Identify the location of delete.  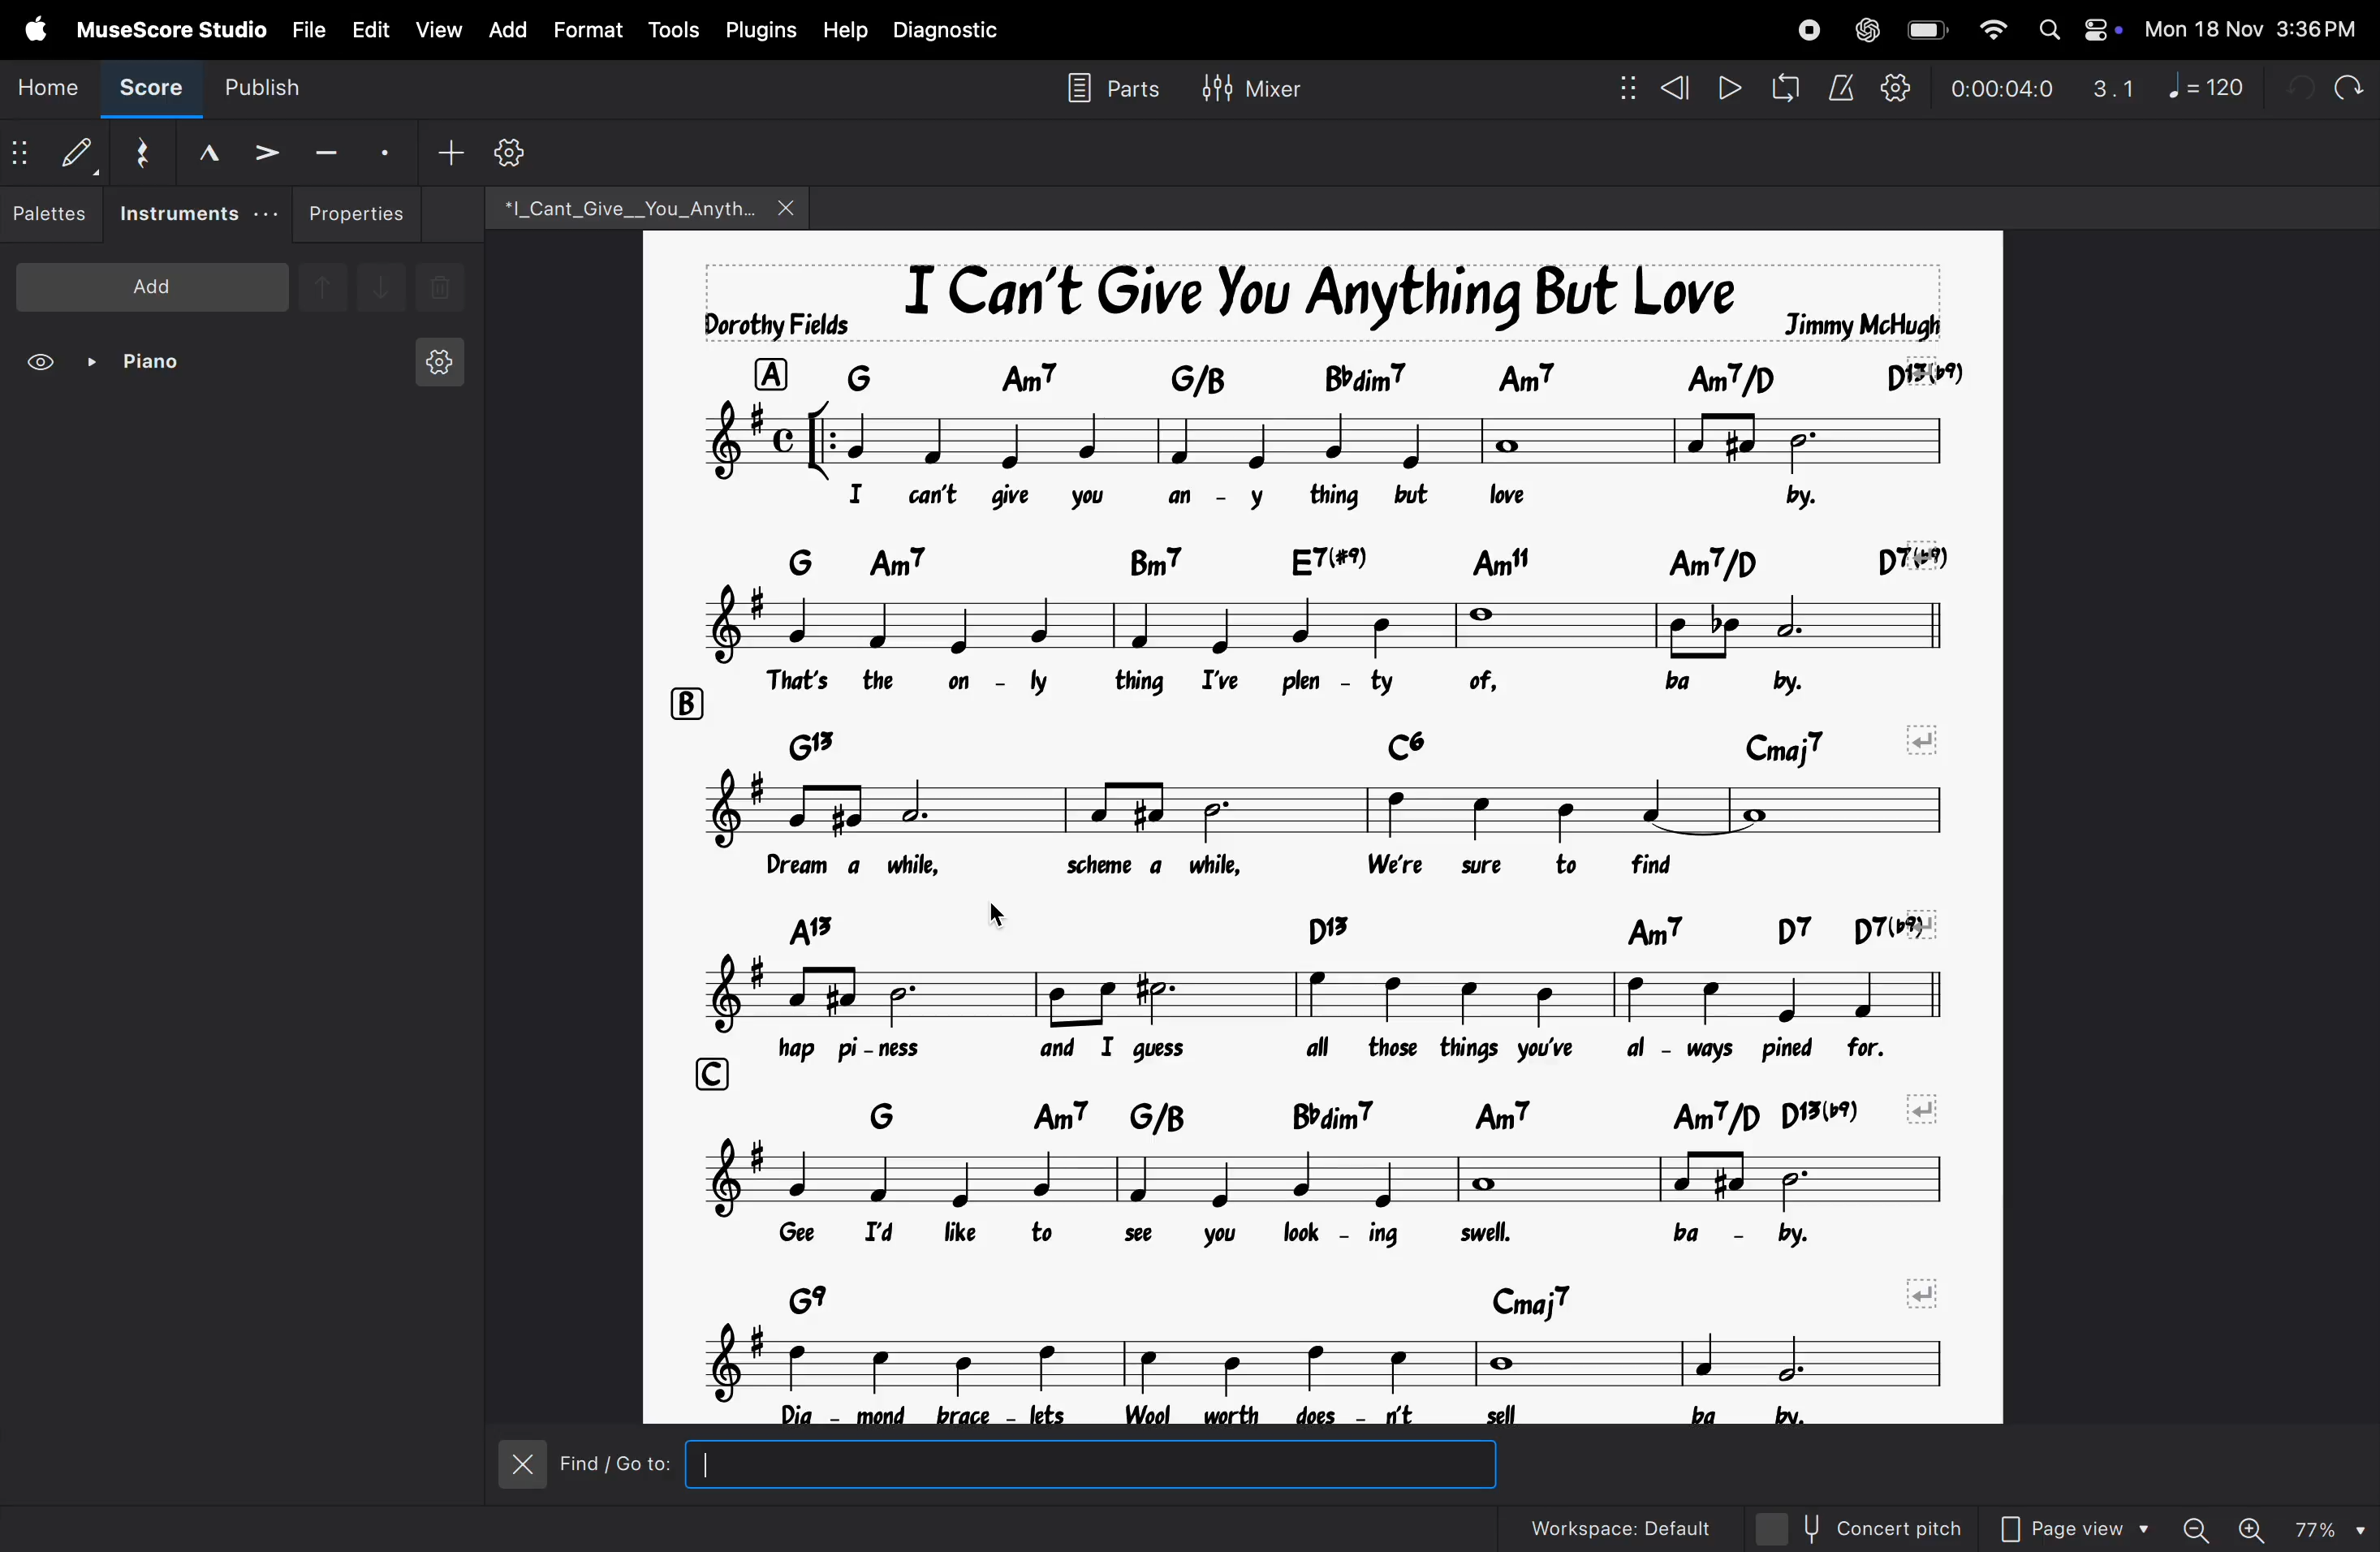
(445, 290).